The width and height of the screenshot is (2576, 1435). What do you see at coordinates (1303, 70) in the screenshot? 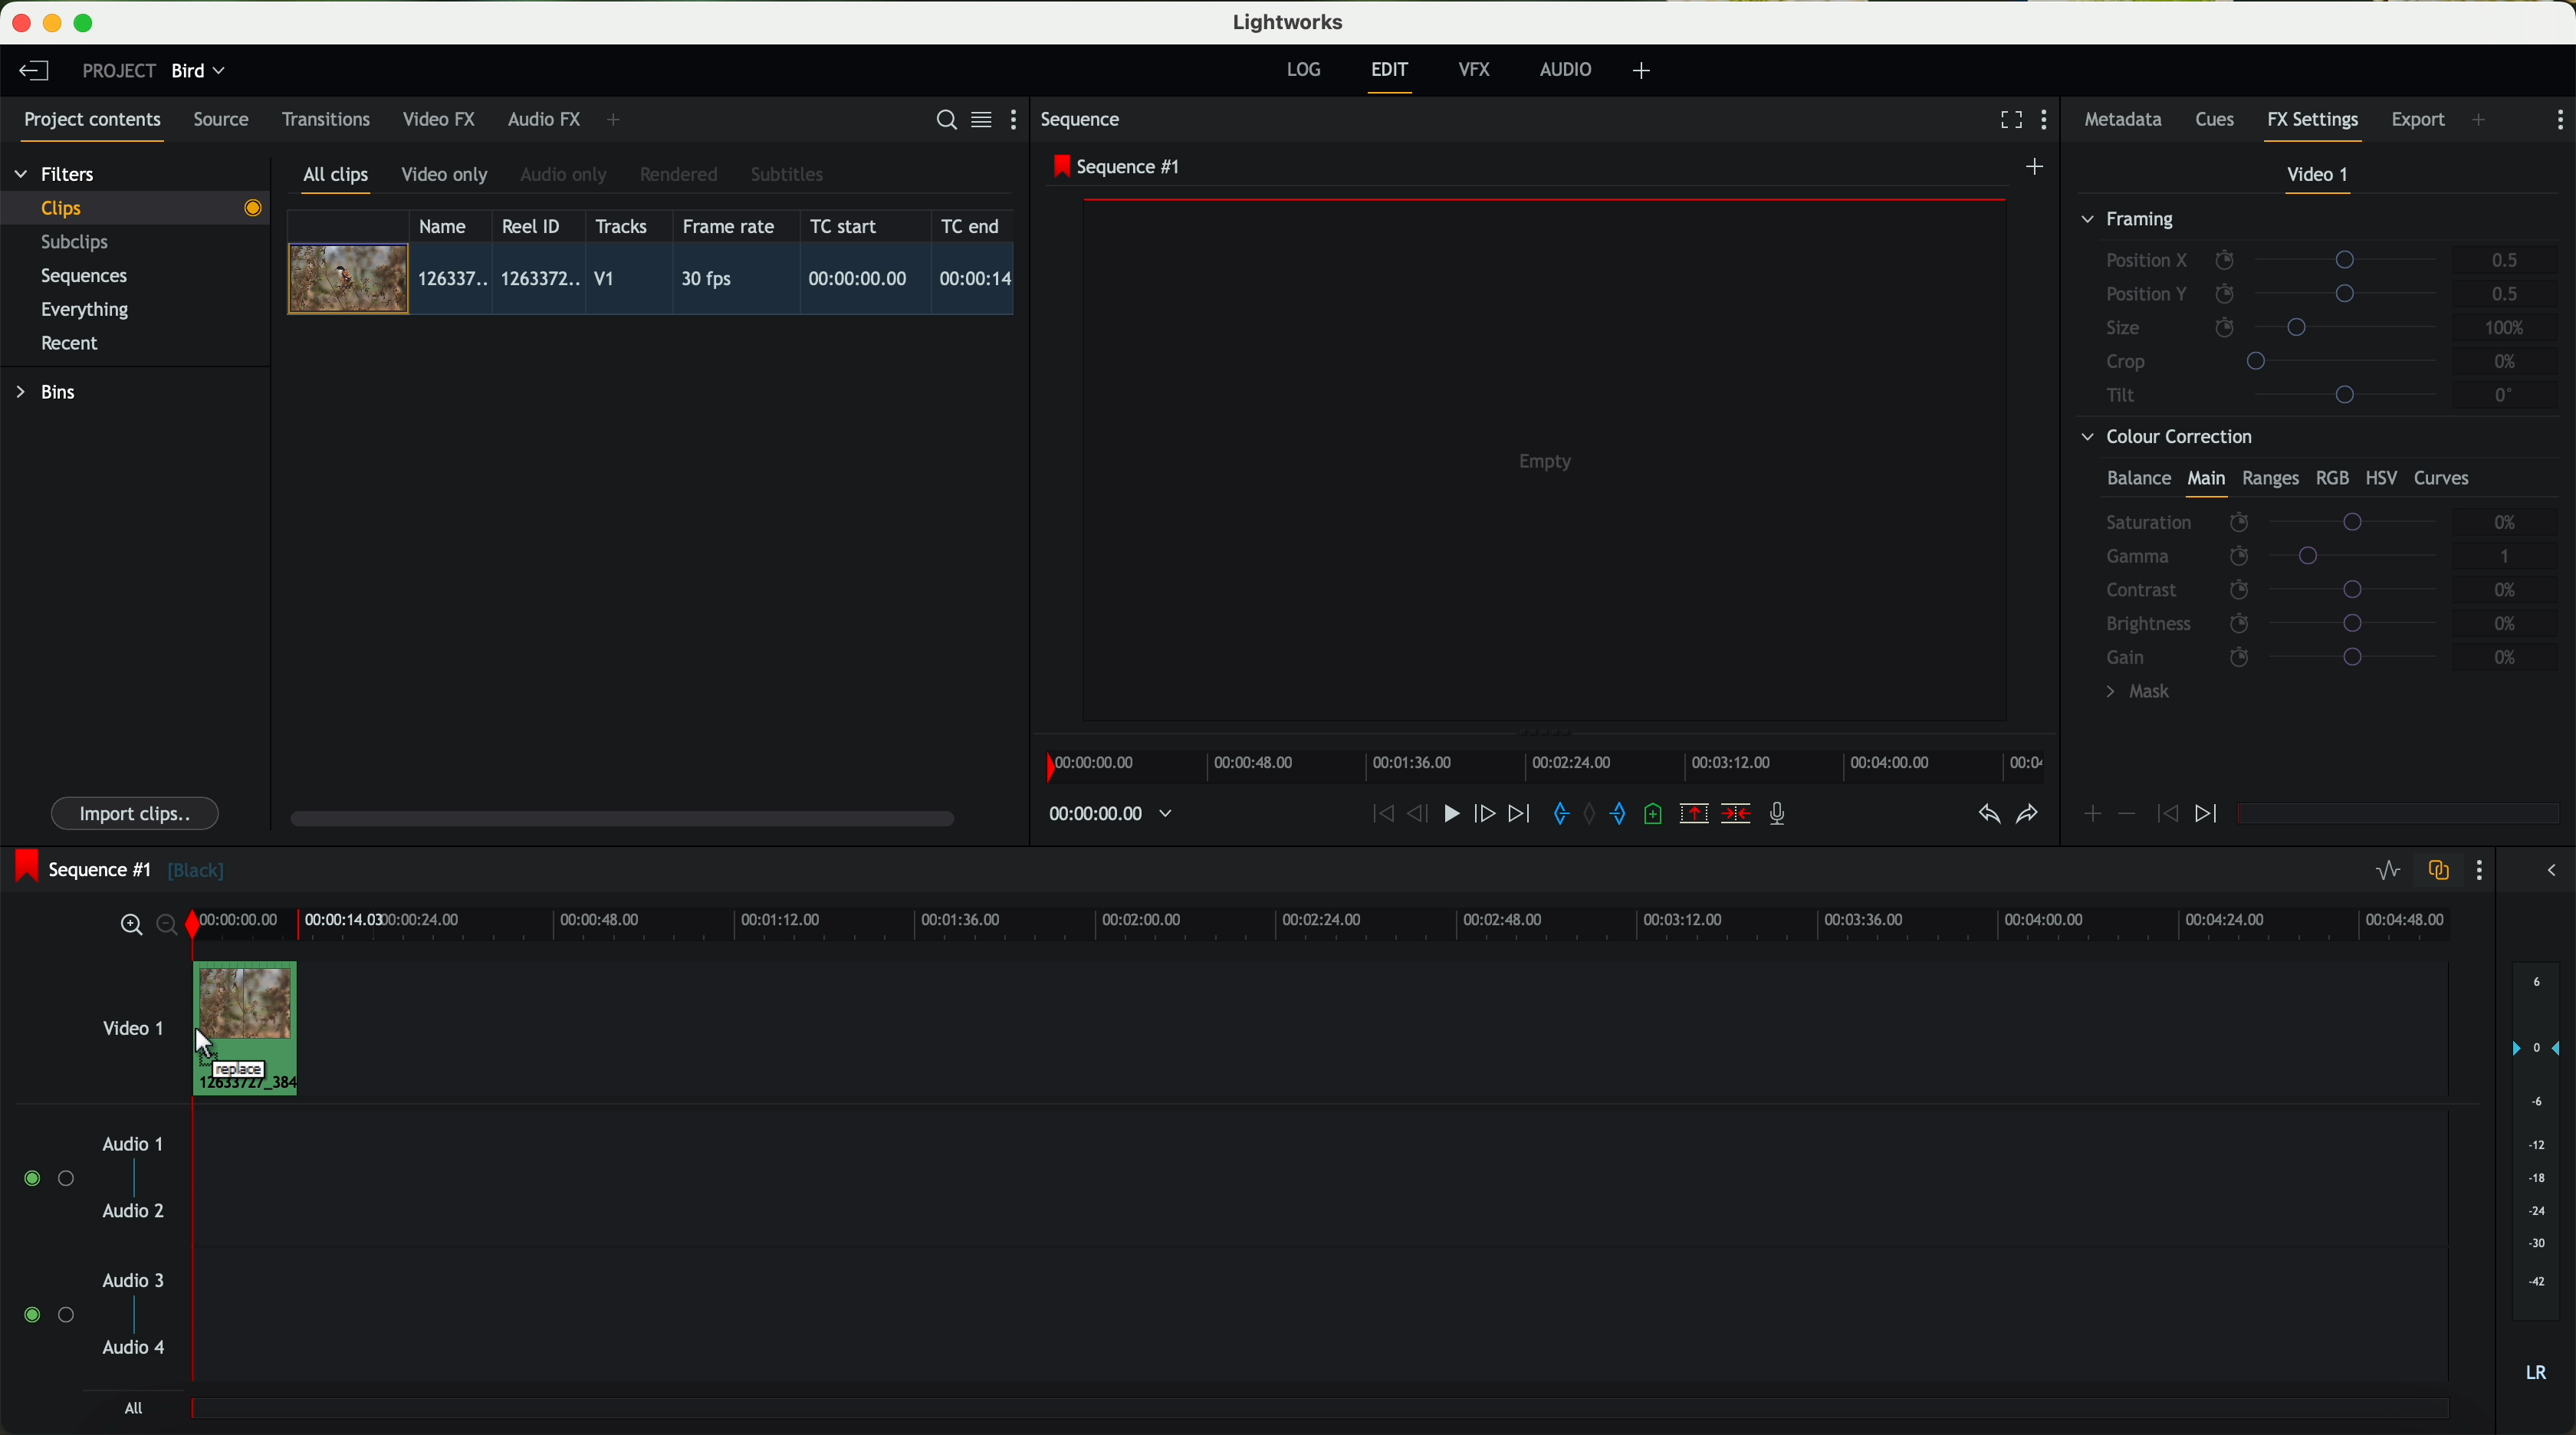
I see `log` at bounding box center [1303, 70].